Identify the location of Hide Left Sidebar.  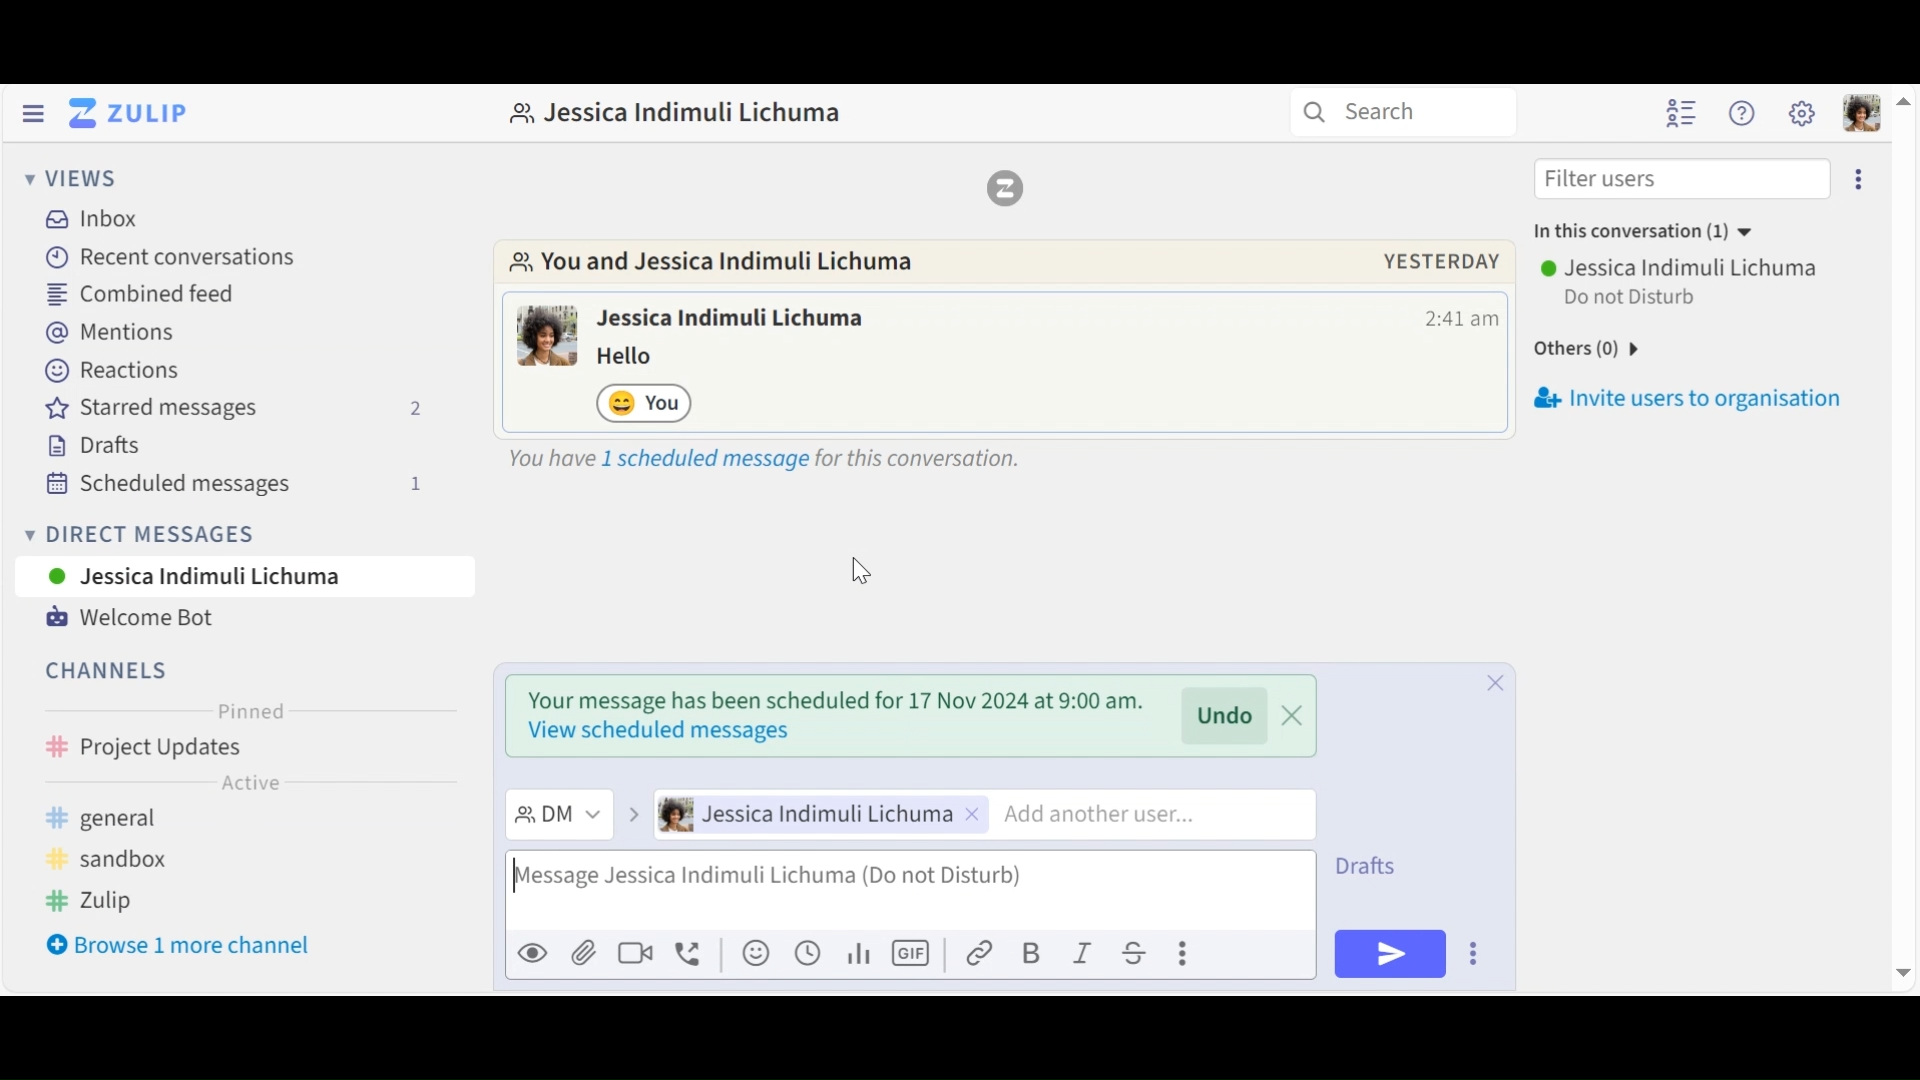
(32, 113).